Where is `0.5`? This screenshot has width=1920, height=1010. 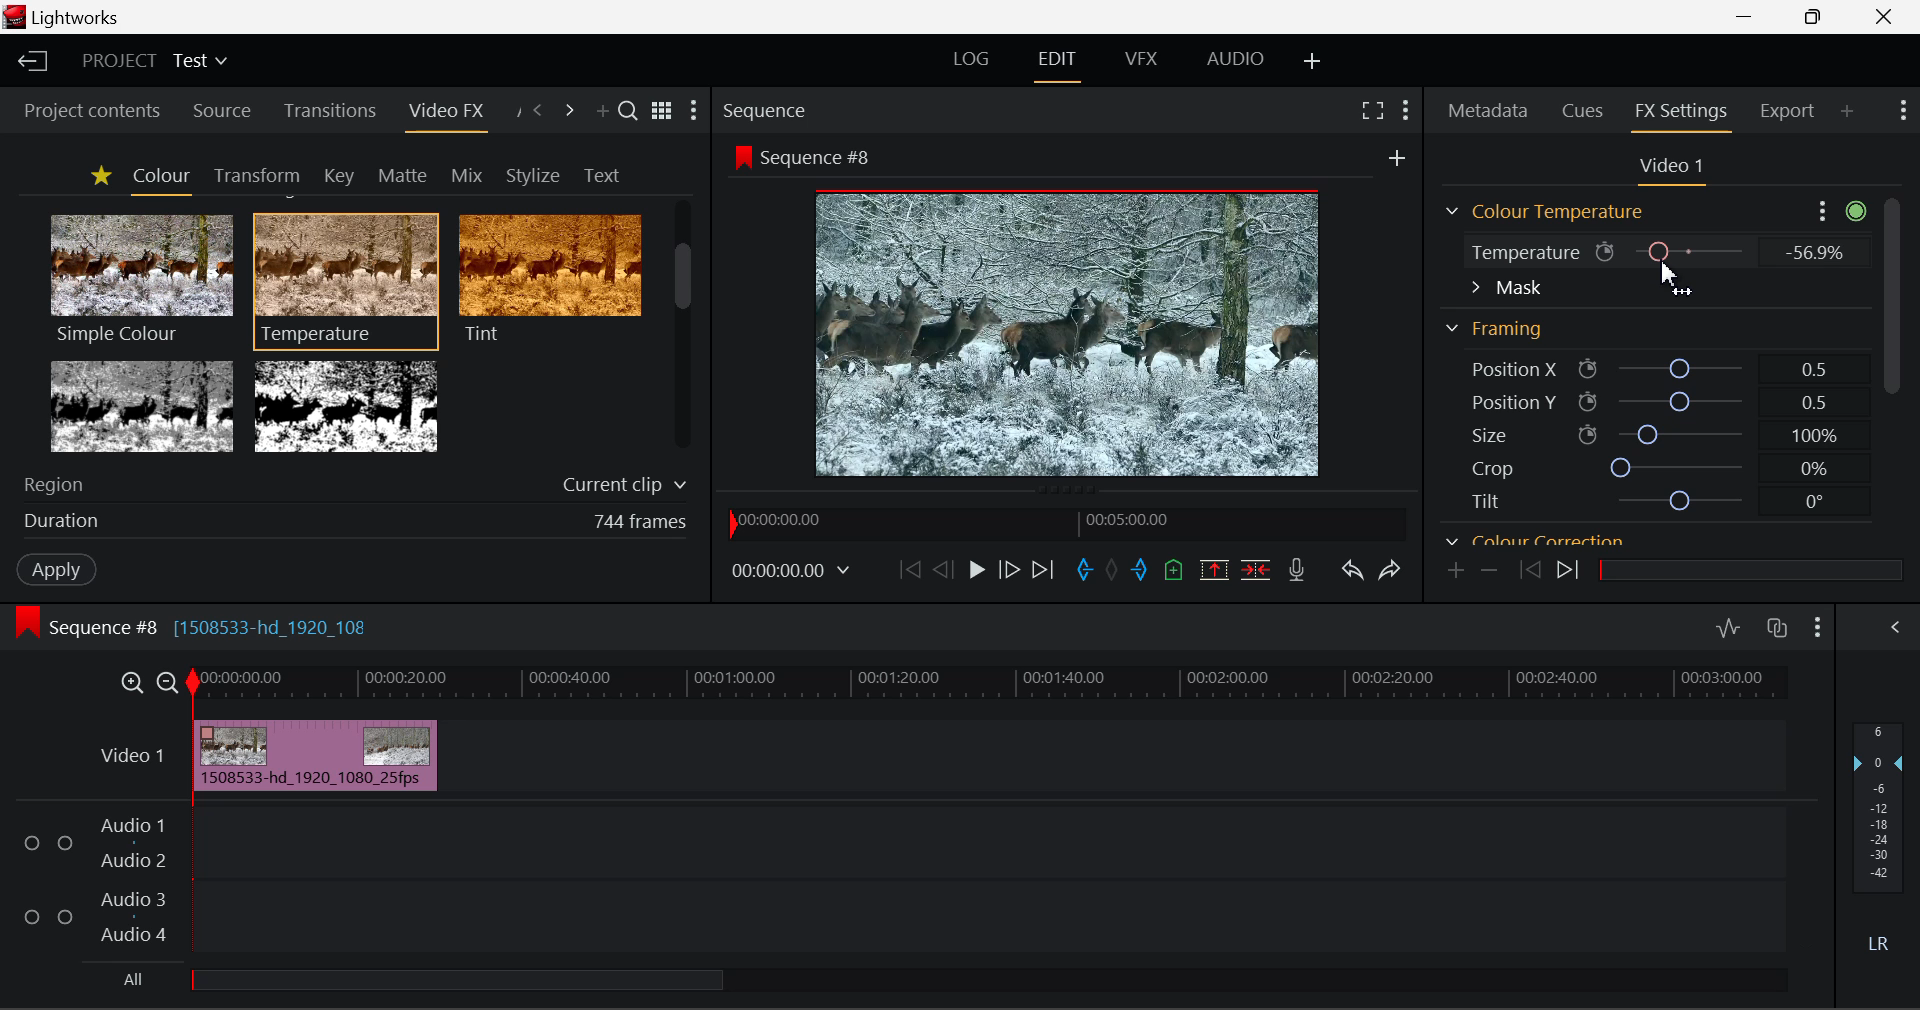
0.5 is located at coordinates (1815, 369).